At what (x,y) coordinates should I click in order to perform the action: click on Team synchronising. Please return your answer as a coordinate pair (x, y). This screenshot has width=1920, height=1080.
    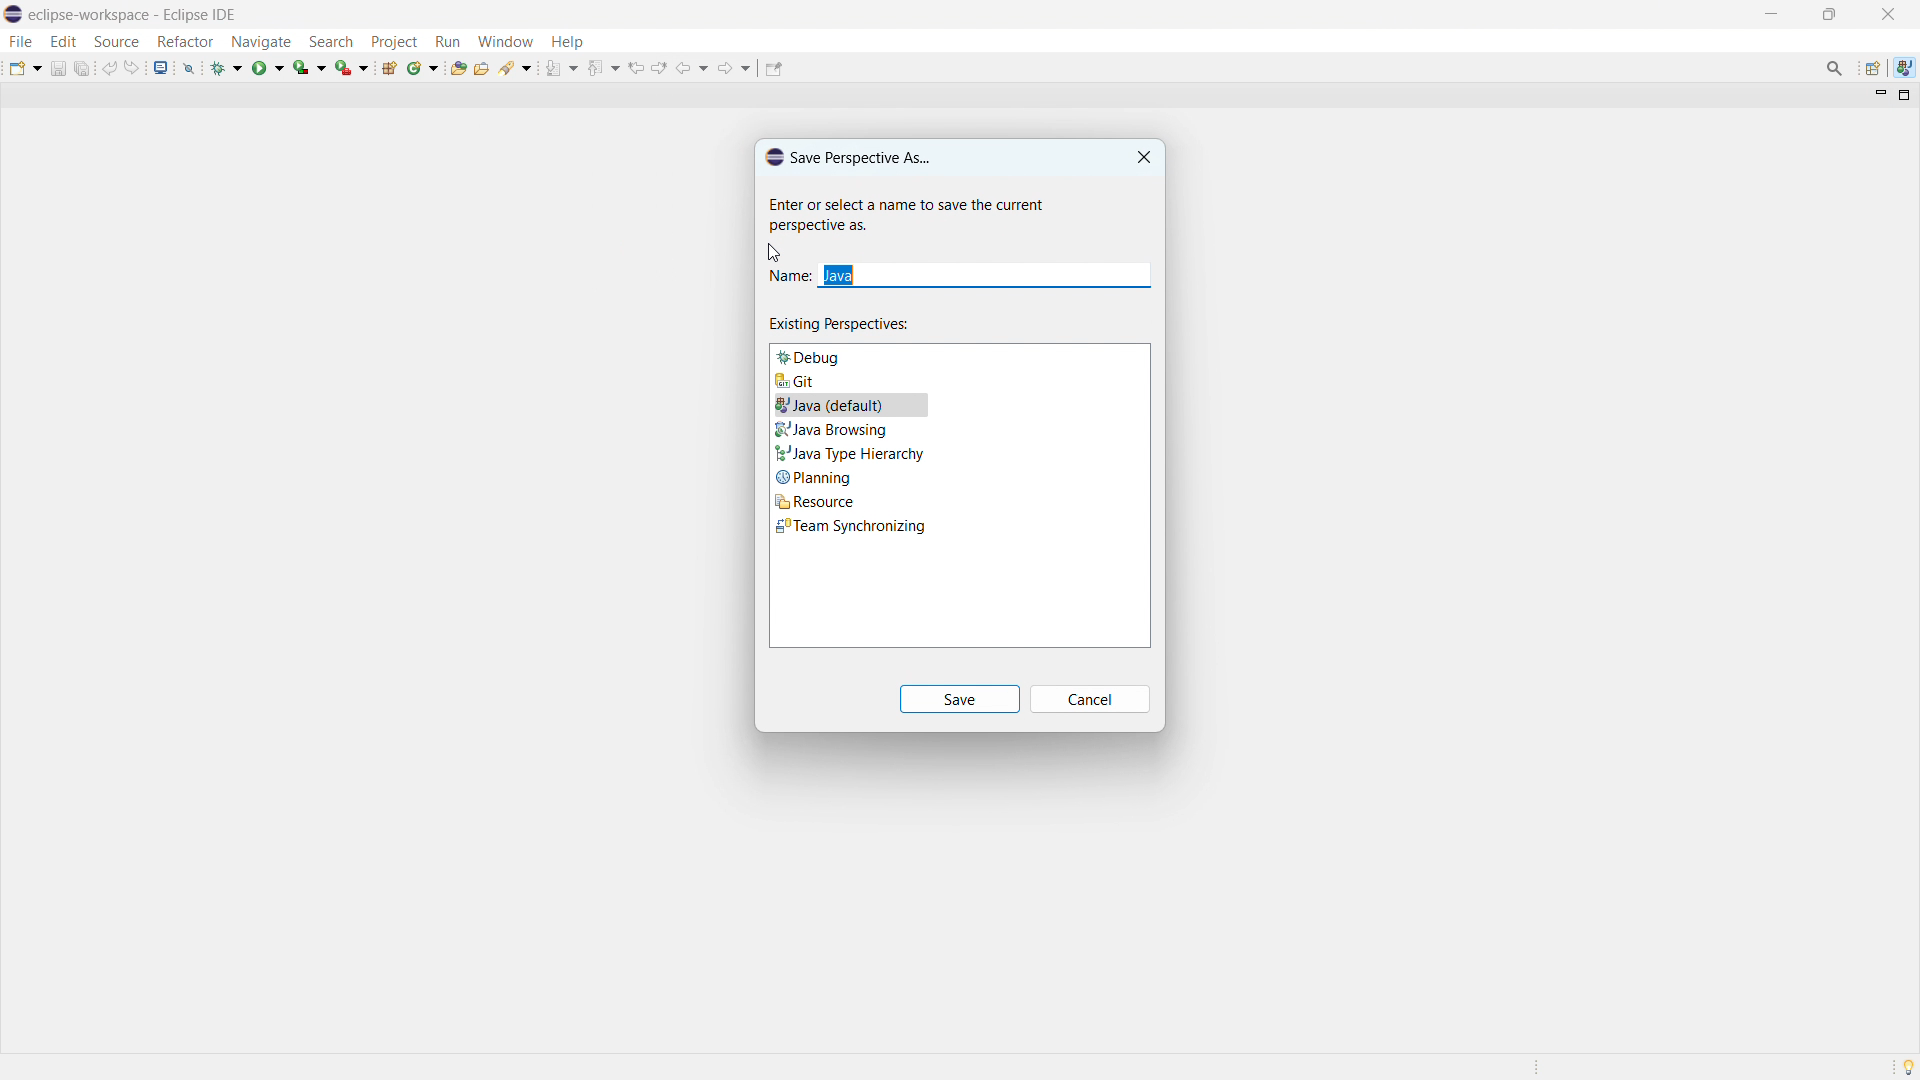
    Looking at the image, I should click on (958, 526).